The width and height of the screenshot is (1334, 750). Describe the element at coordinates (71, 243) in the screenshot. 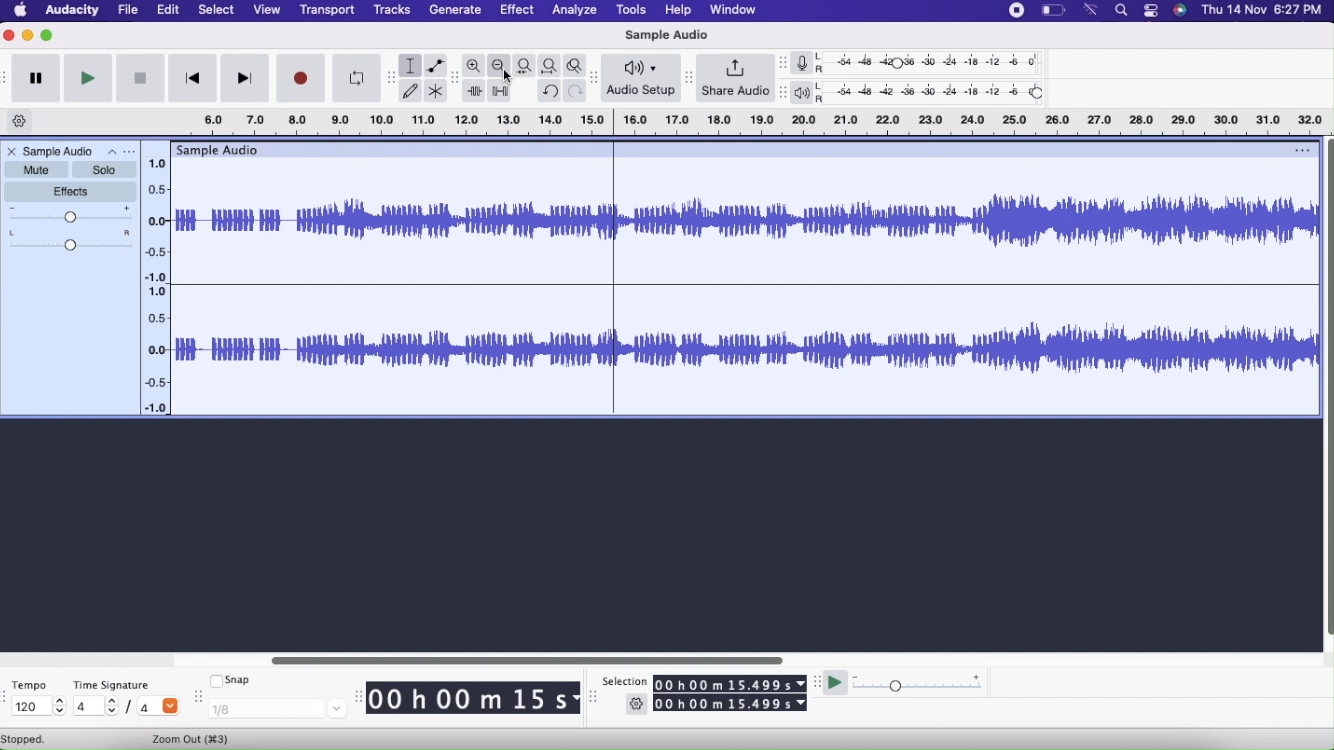

I see `Pan:Center` at that location.